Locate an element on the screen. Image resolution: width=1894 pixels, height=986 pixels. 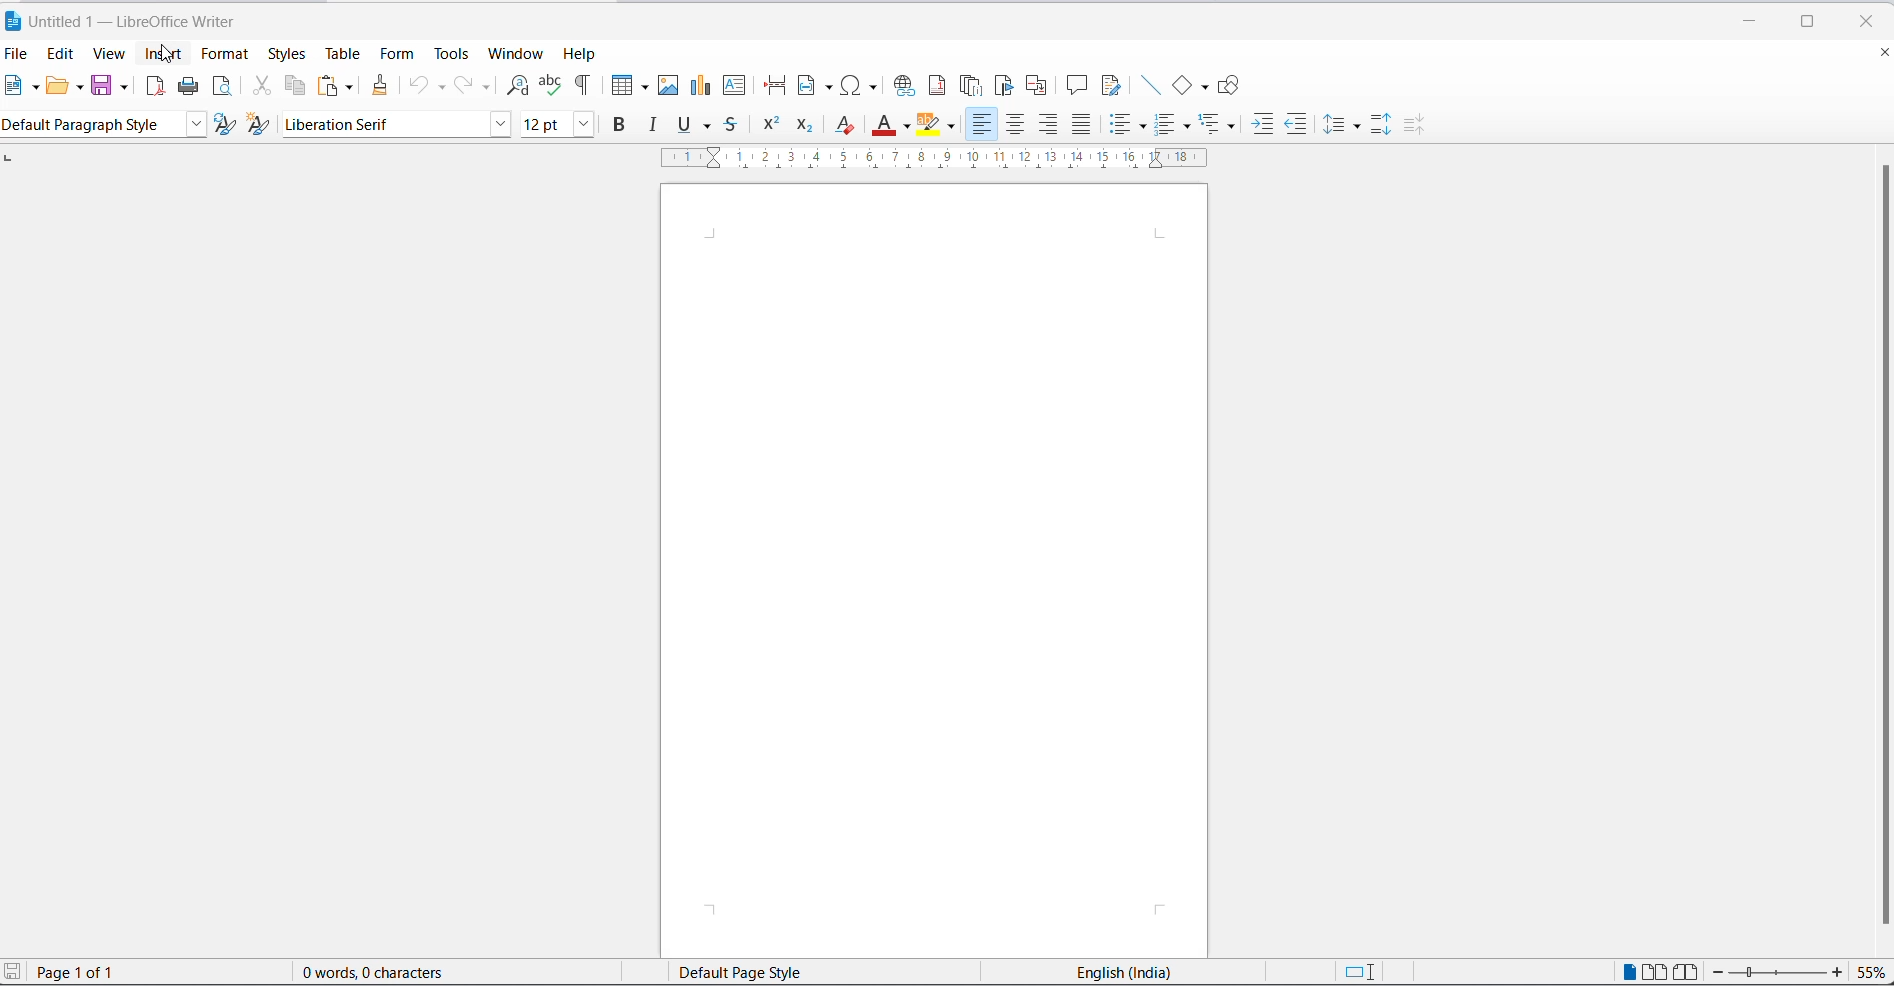
redo options is located at coordinates (487, 86).